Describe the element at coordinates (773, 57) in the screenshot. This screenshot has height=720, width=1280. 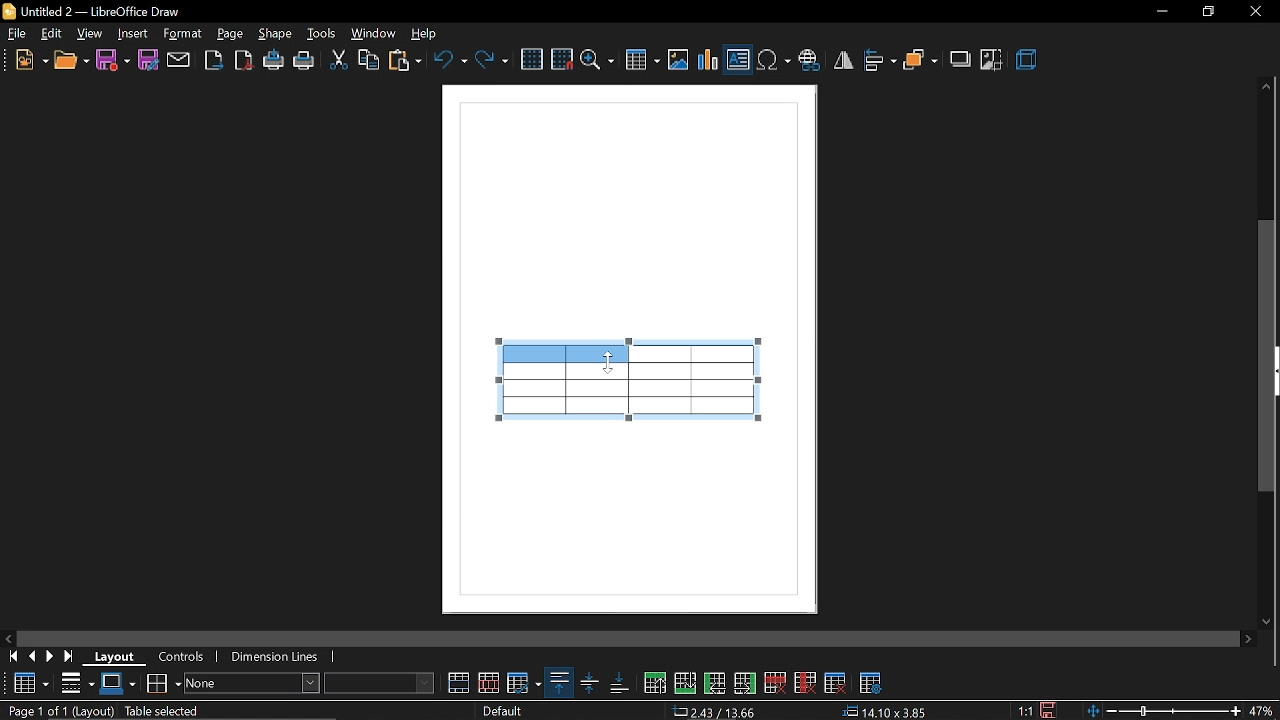
I see `insert symbol` at that location.